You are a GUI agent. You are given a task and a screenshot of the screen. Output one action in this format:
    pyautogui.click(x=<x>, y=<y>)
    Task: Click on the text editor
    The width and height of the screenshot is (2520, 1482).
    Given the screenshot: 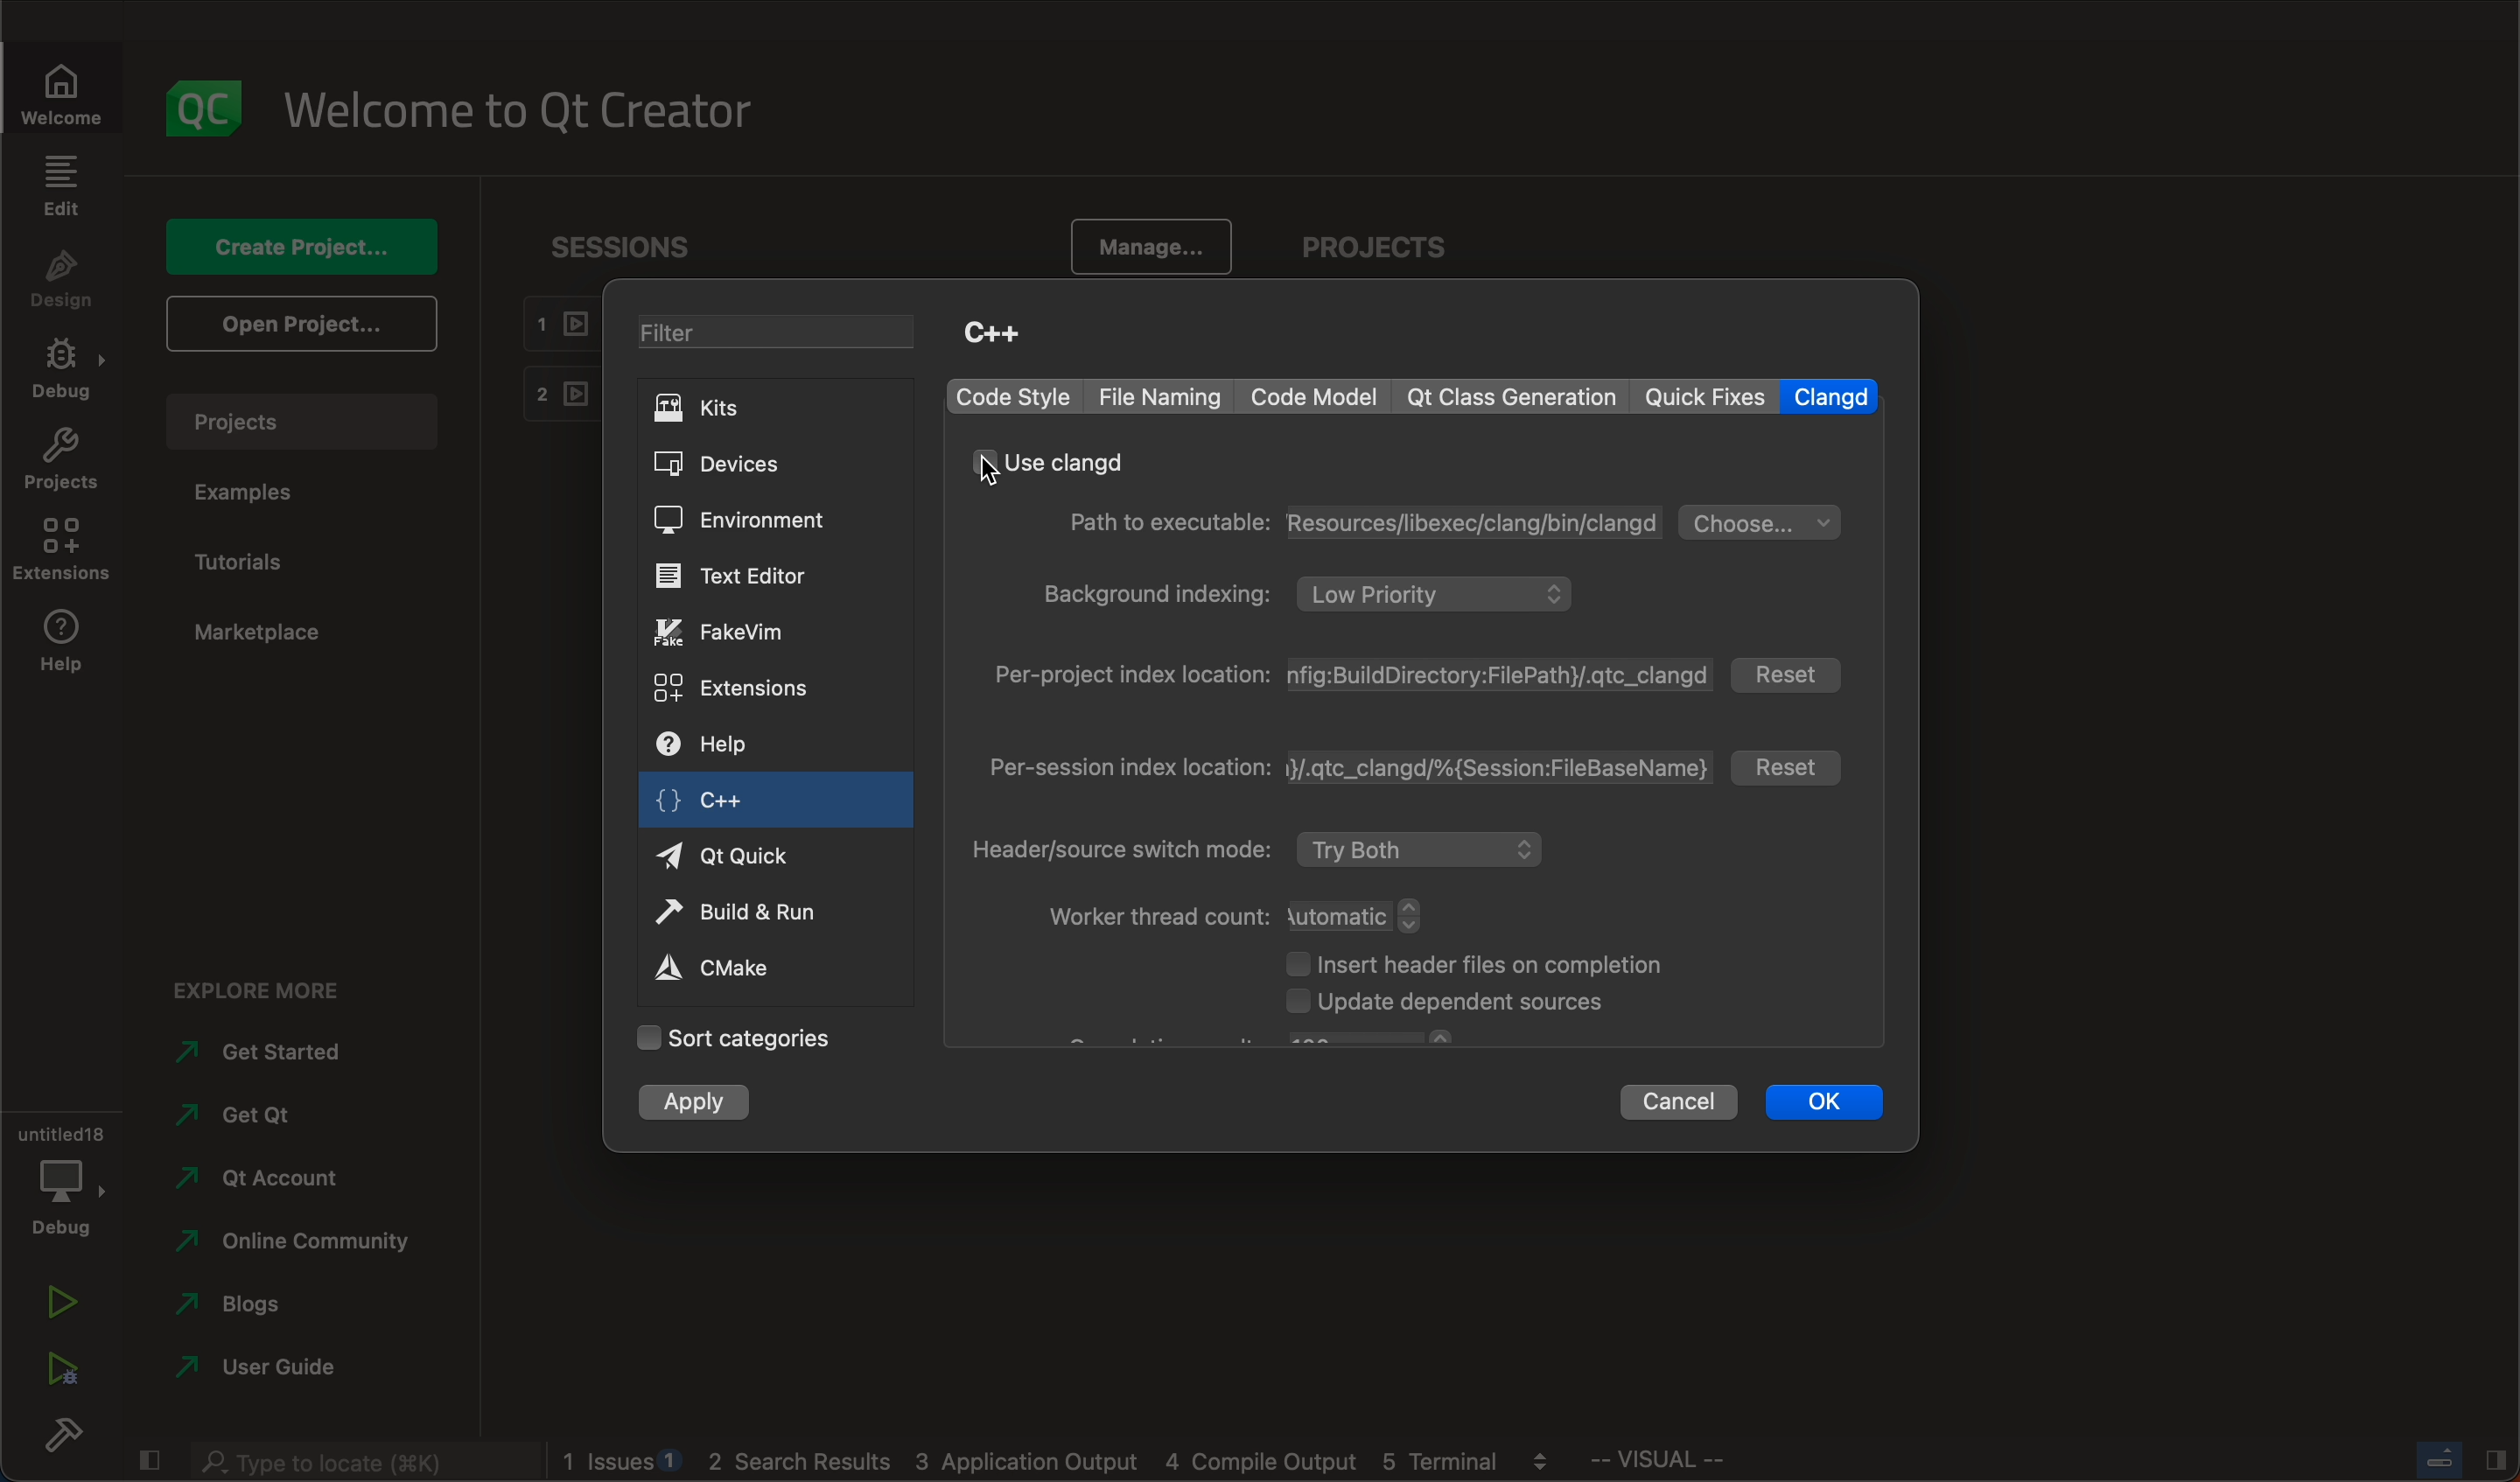 What is the action you would take?
    pyautogui.click(x=760, y=577)
    